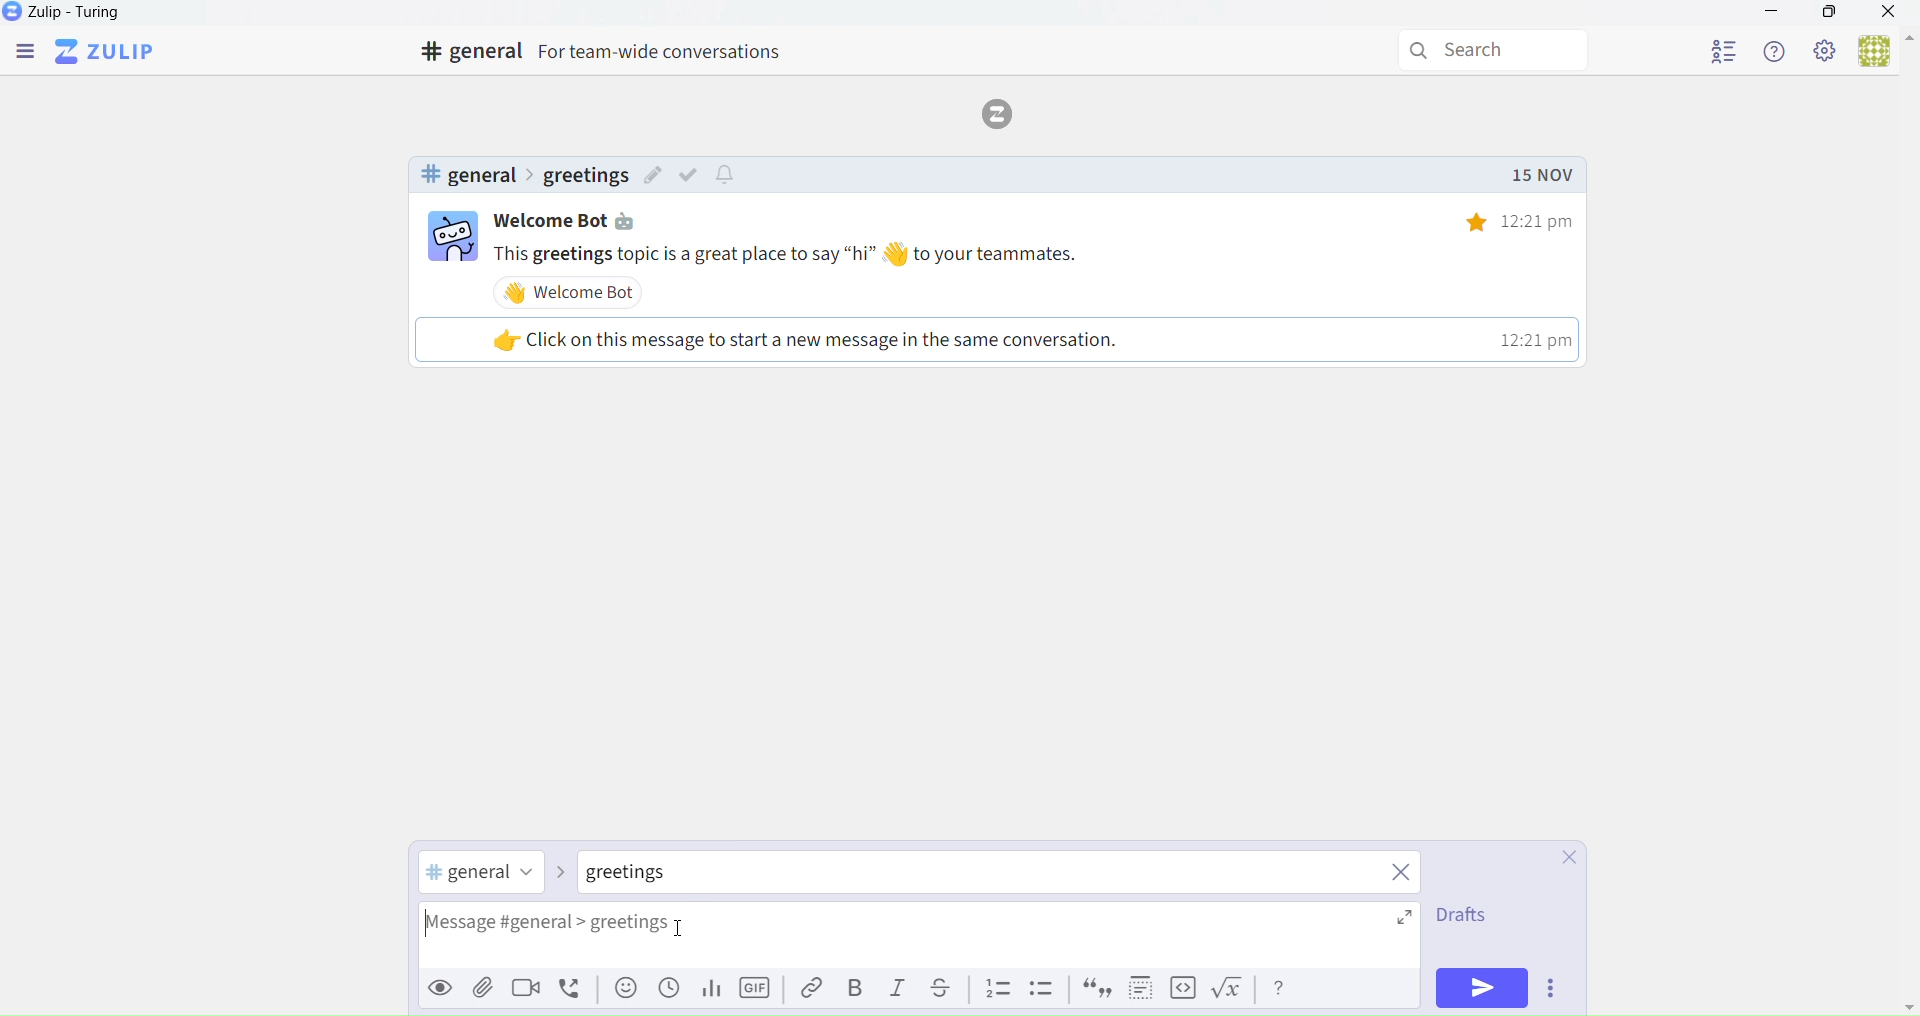 This screenshot has width=1920, height=1016. Describe the element at coordinates (453, 239) in the screenshot. I see `image` at that location.